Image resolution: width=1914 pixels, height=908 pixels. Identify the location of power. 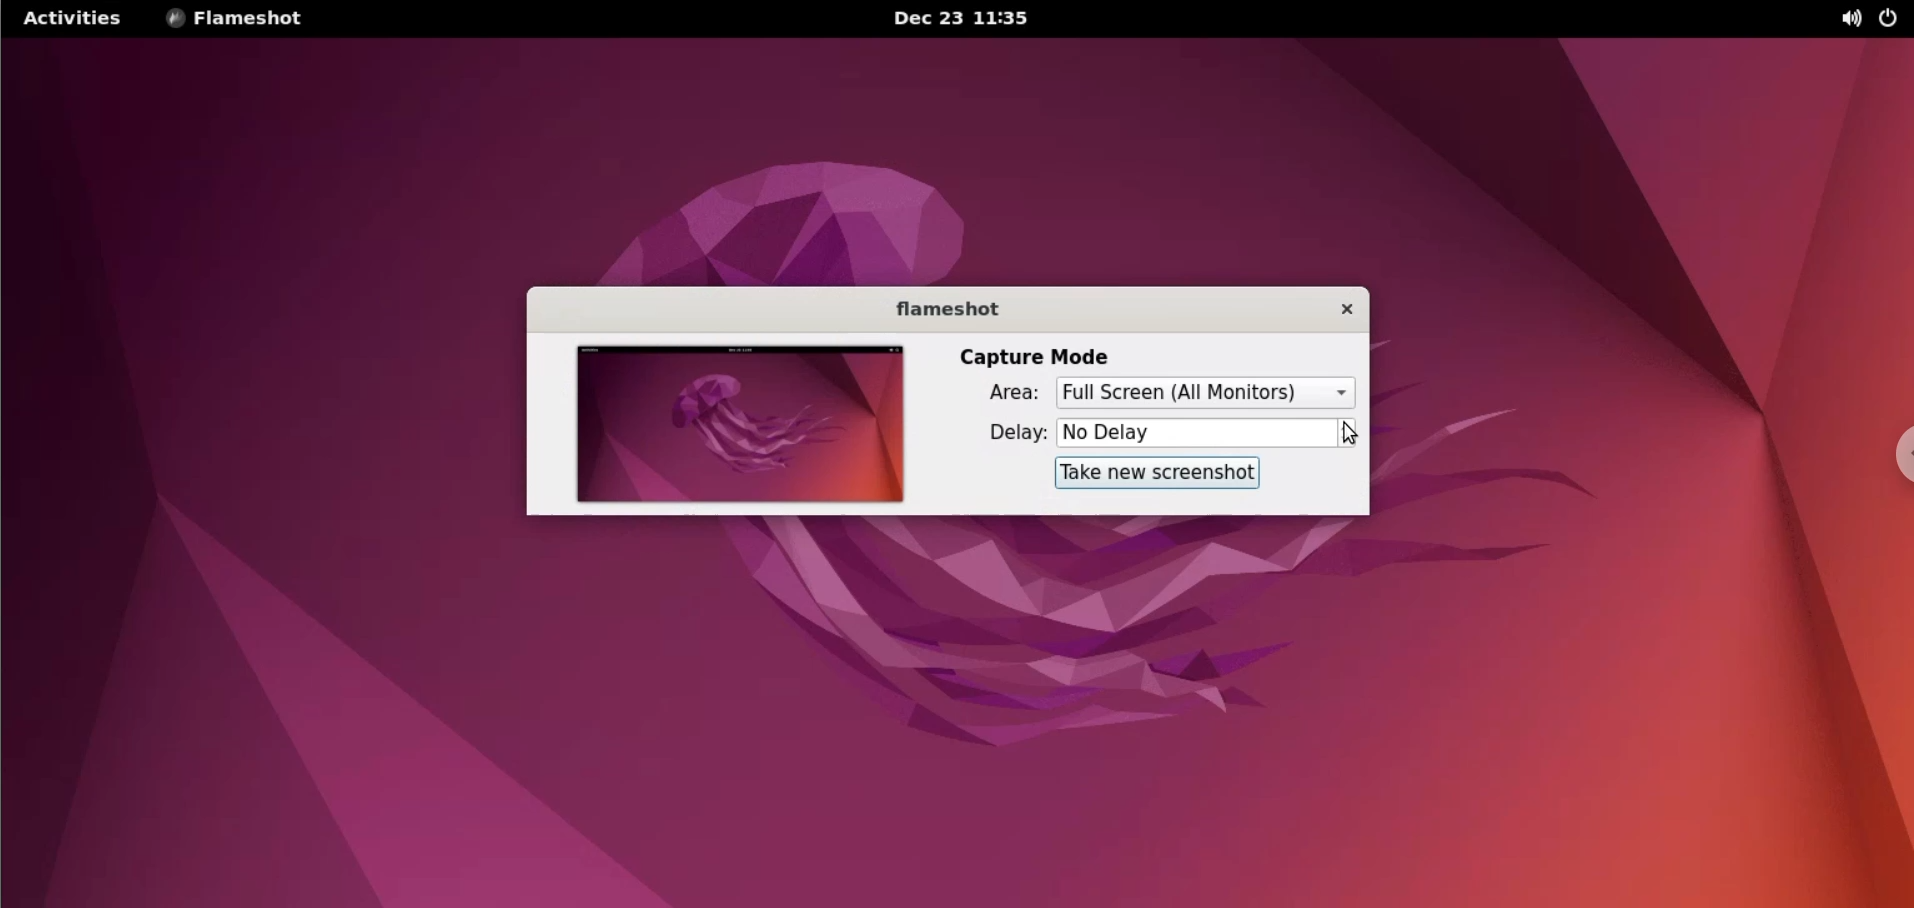
(1888, 19).